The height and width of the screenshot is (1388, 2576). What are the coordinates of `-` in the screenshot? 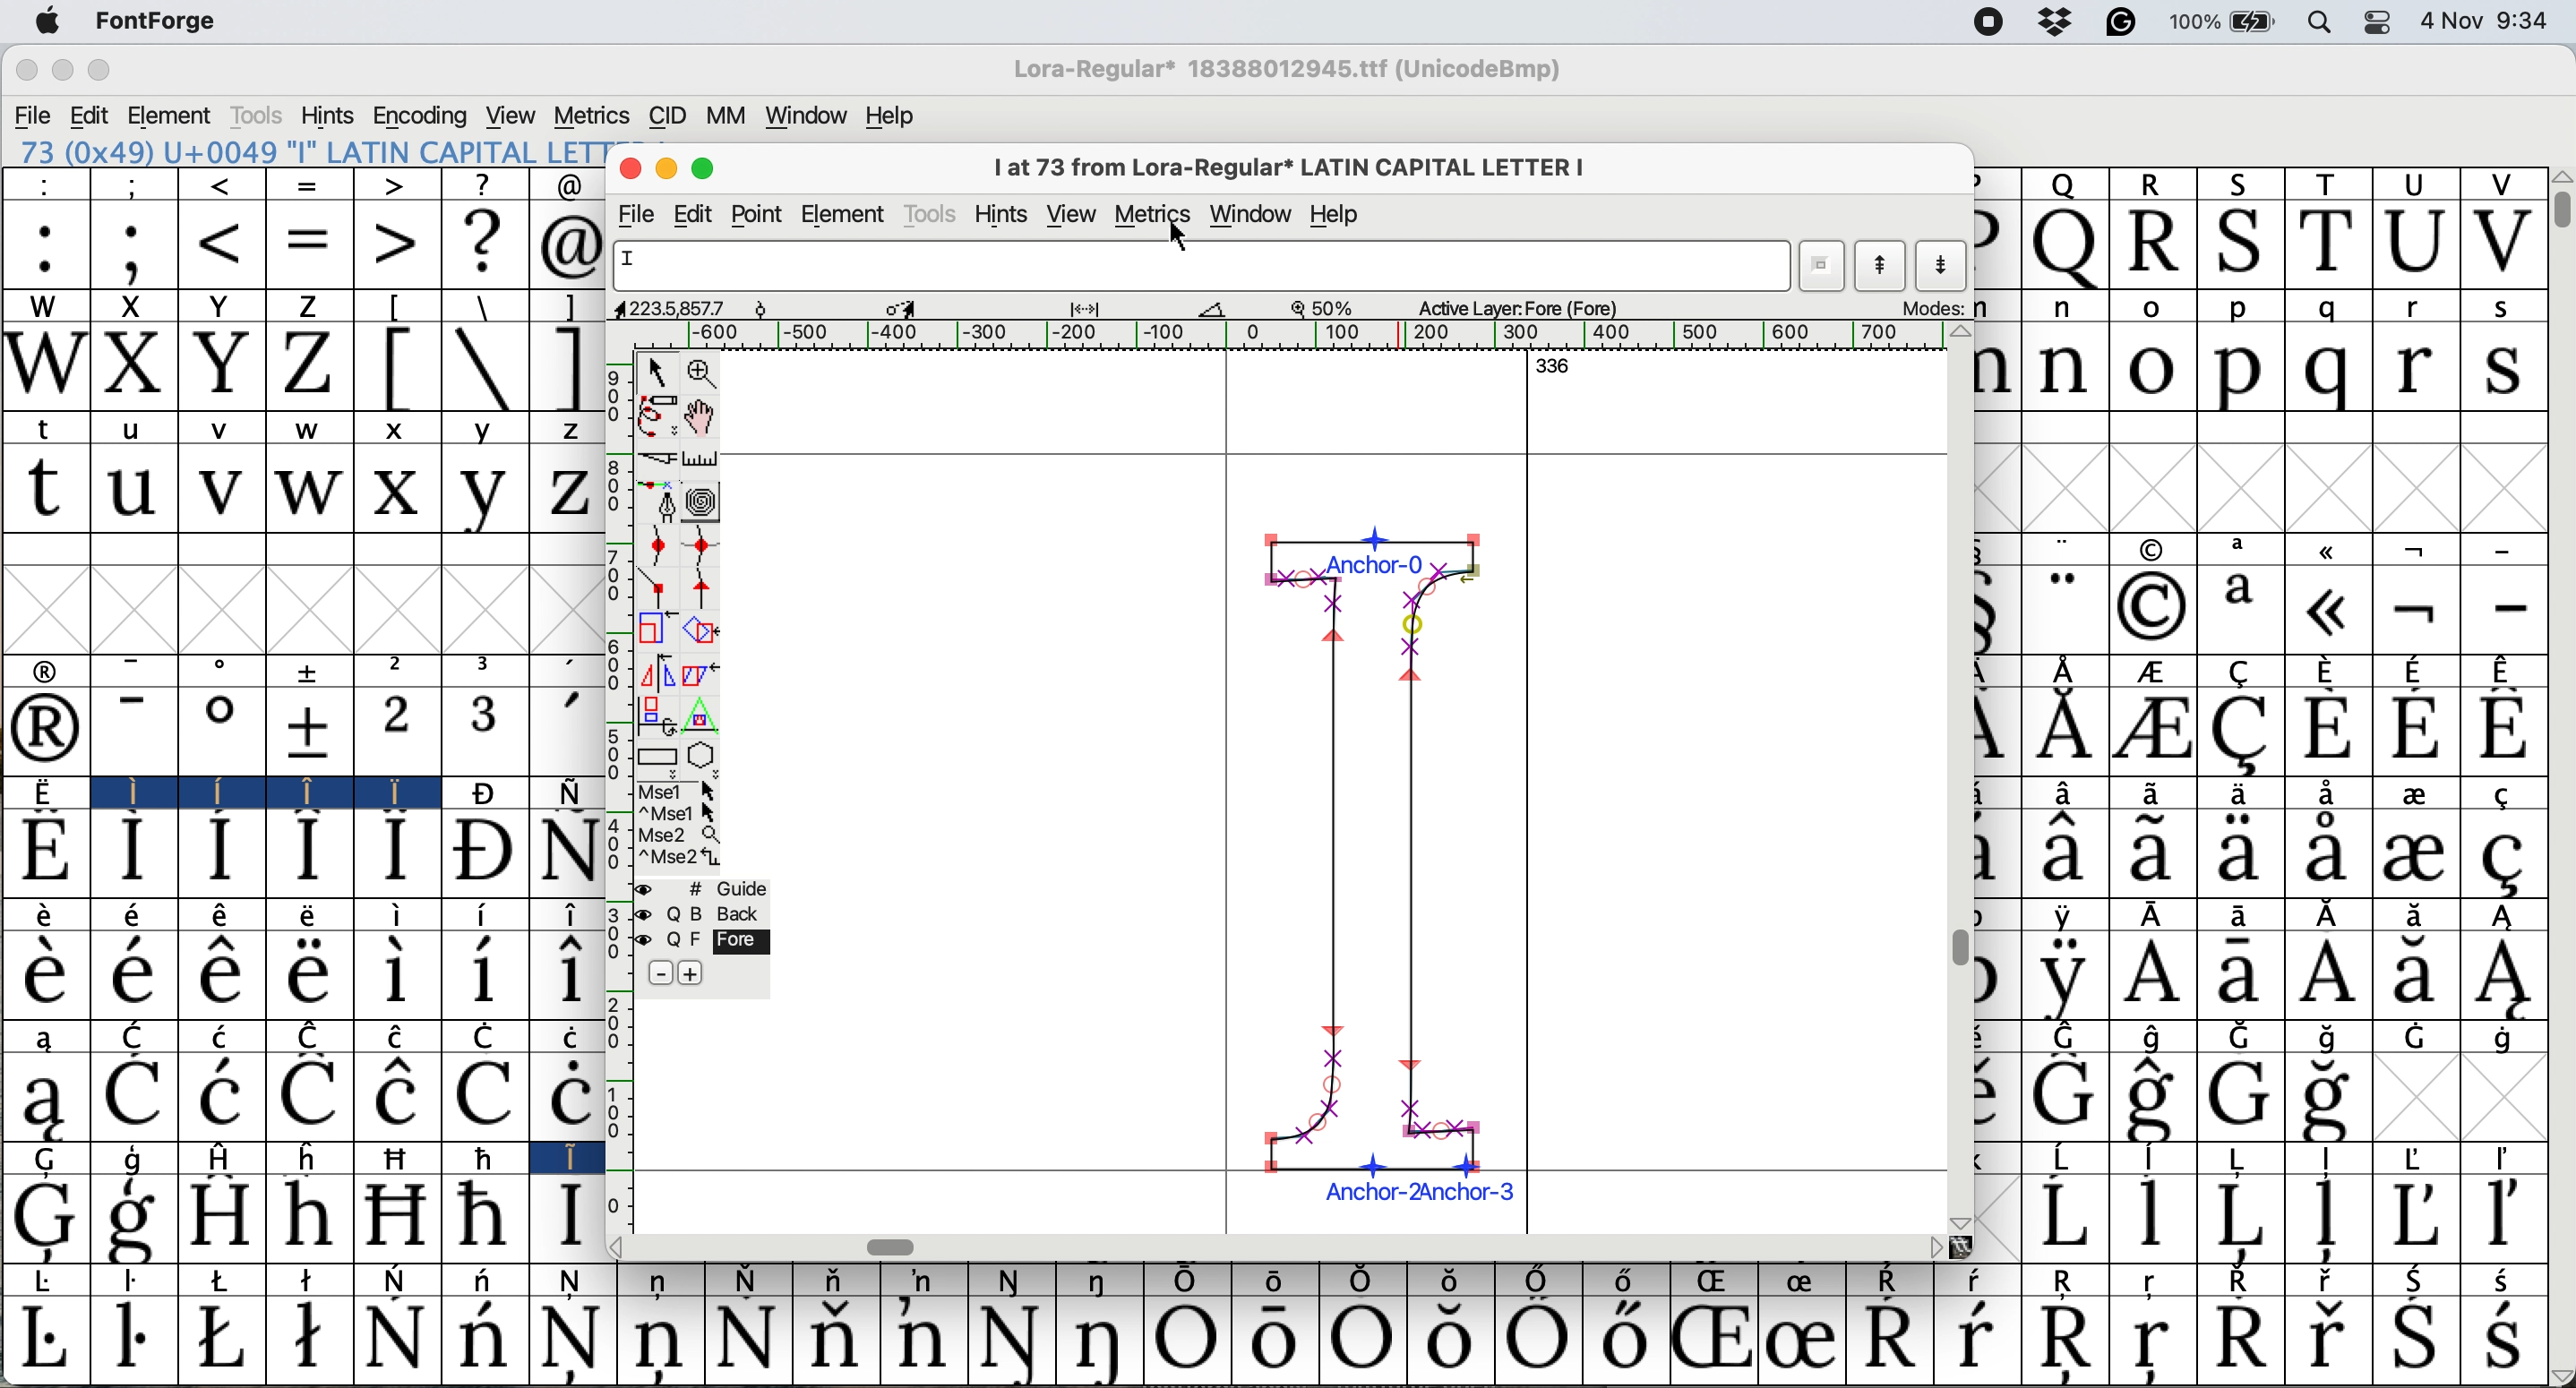 It's located at (2507, 544).